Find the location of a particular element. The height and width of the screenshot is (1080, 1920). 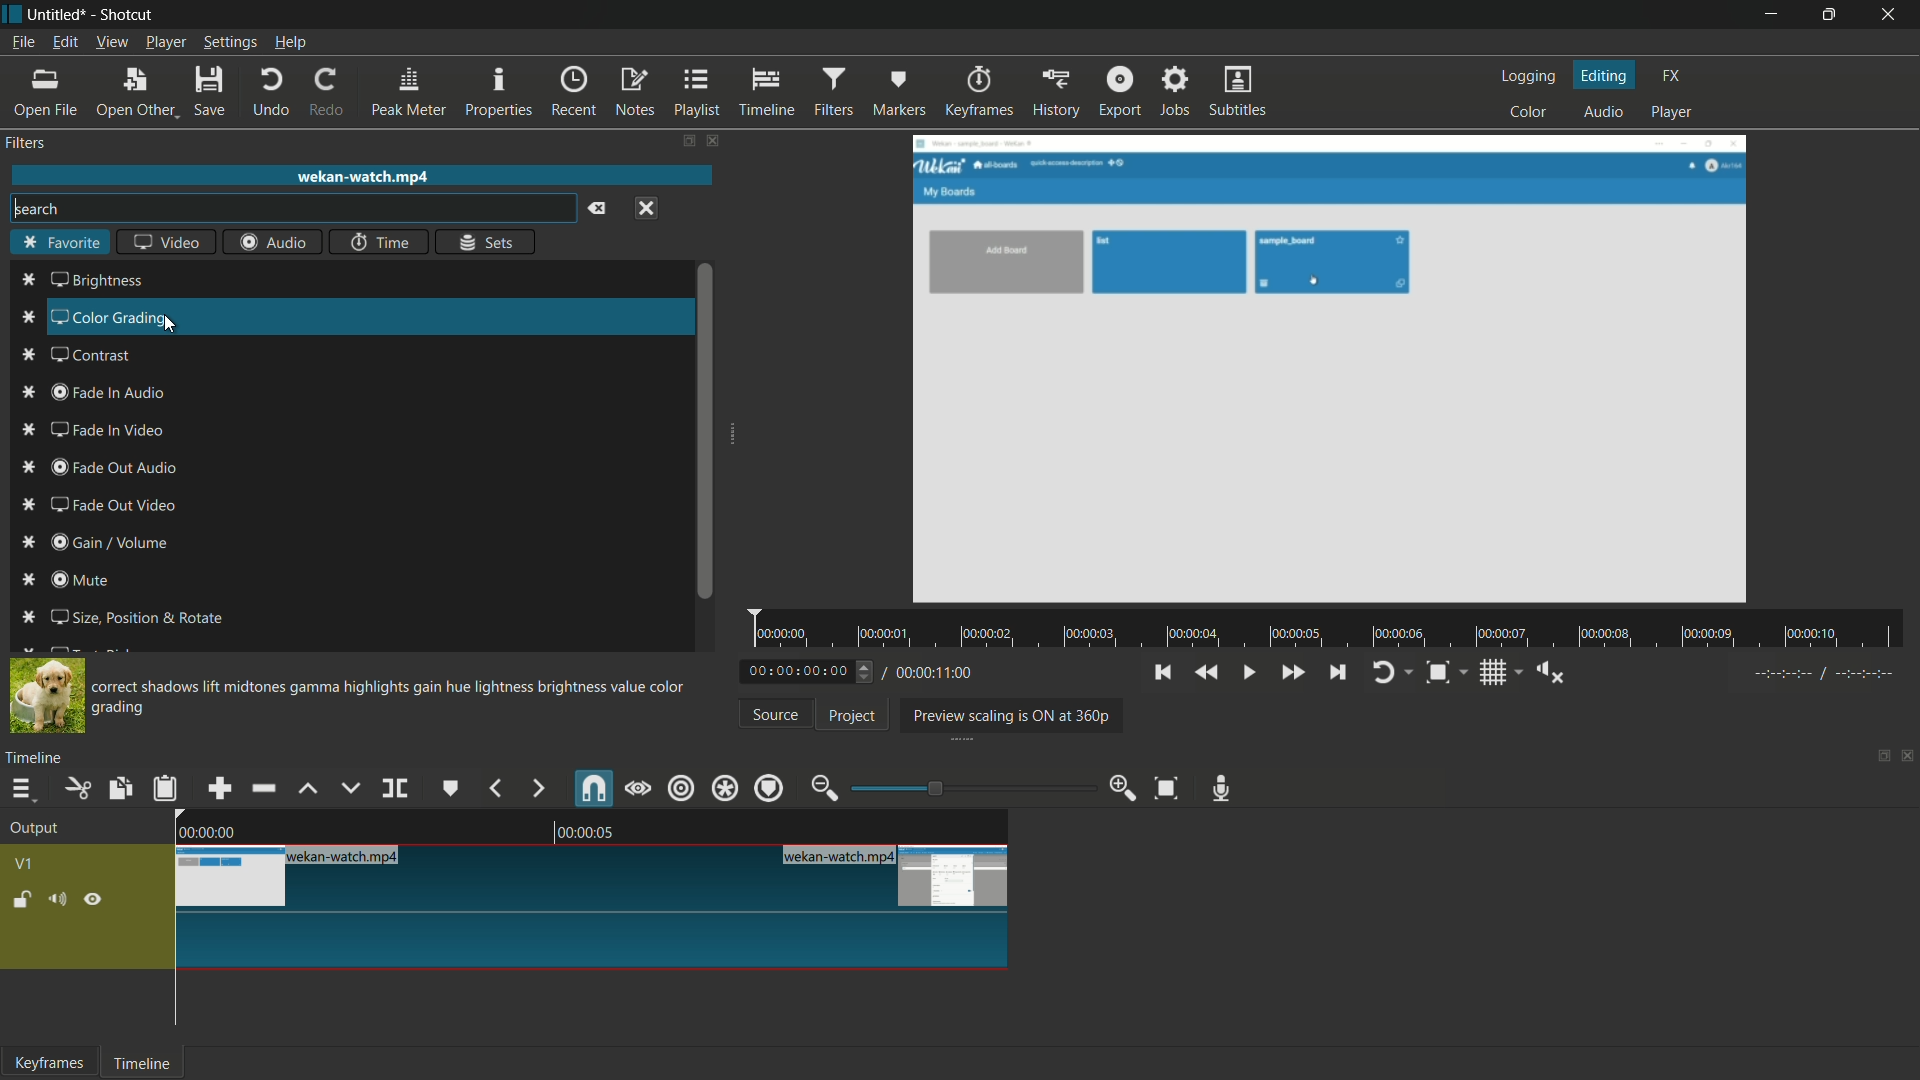

filters is located at coordinates (835, 92).